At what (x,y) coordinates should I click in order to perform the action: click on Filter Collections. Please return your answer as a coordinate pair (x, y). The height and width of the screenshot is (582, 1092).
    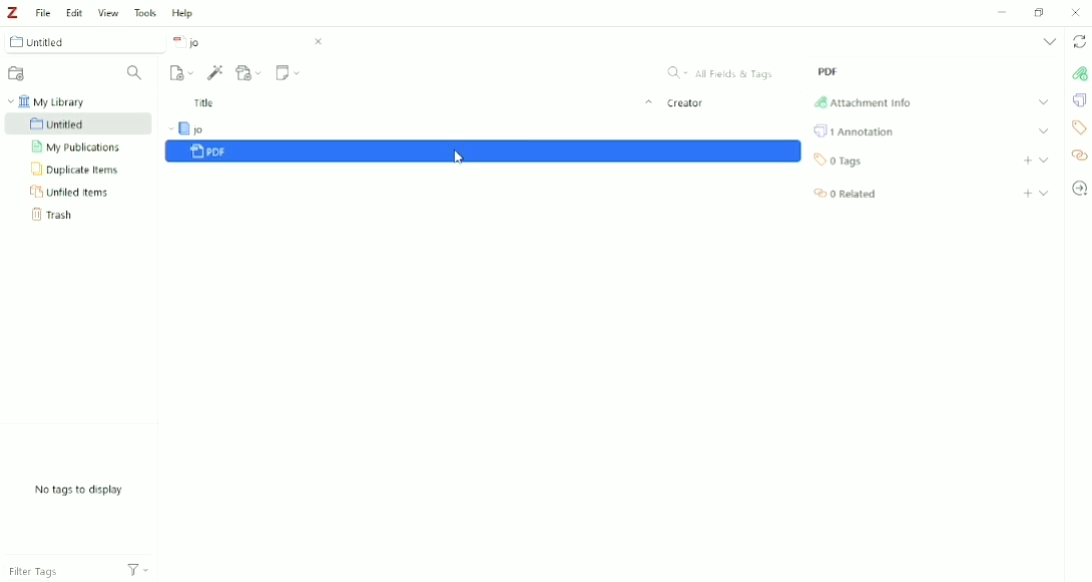
    Looking at the image, I should click on (138, 74).